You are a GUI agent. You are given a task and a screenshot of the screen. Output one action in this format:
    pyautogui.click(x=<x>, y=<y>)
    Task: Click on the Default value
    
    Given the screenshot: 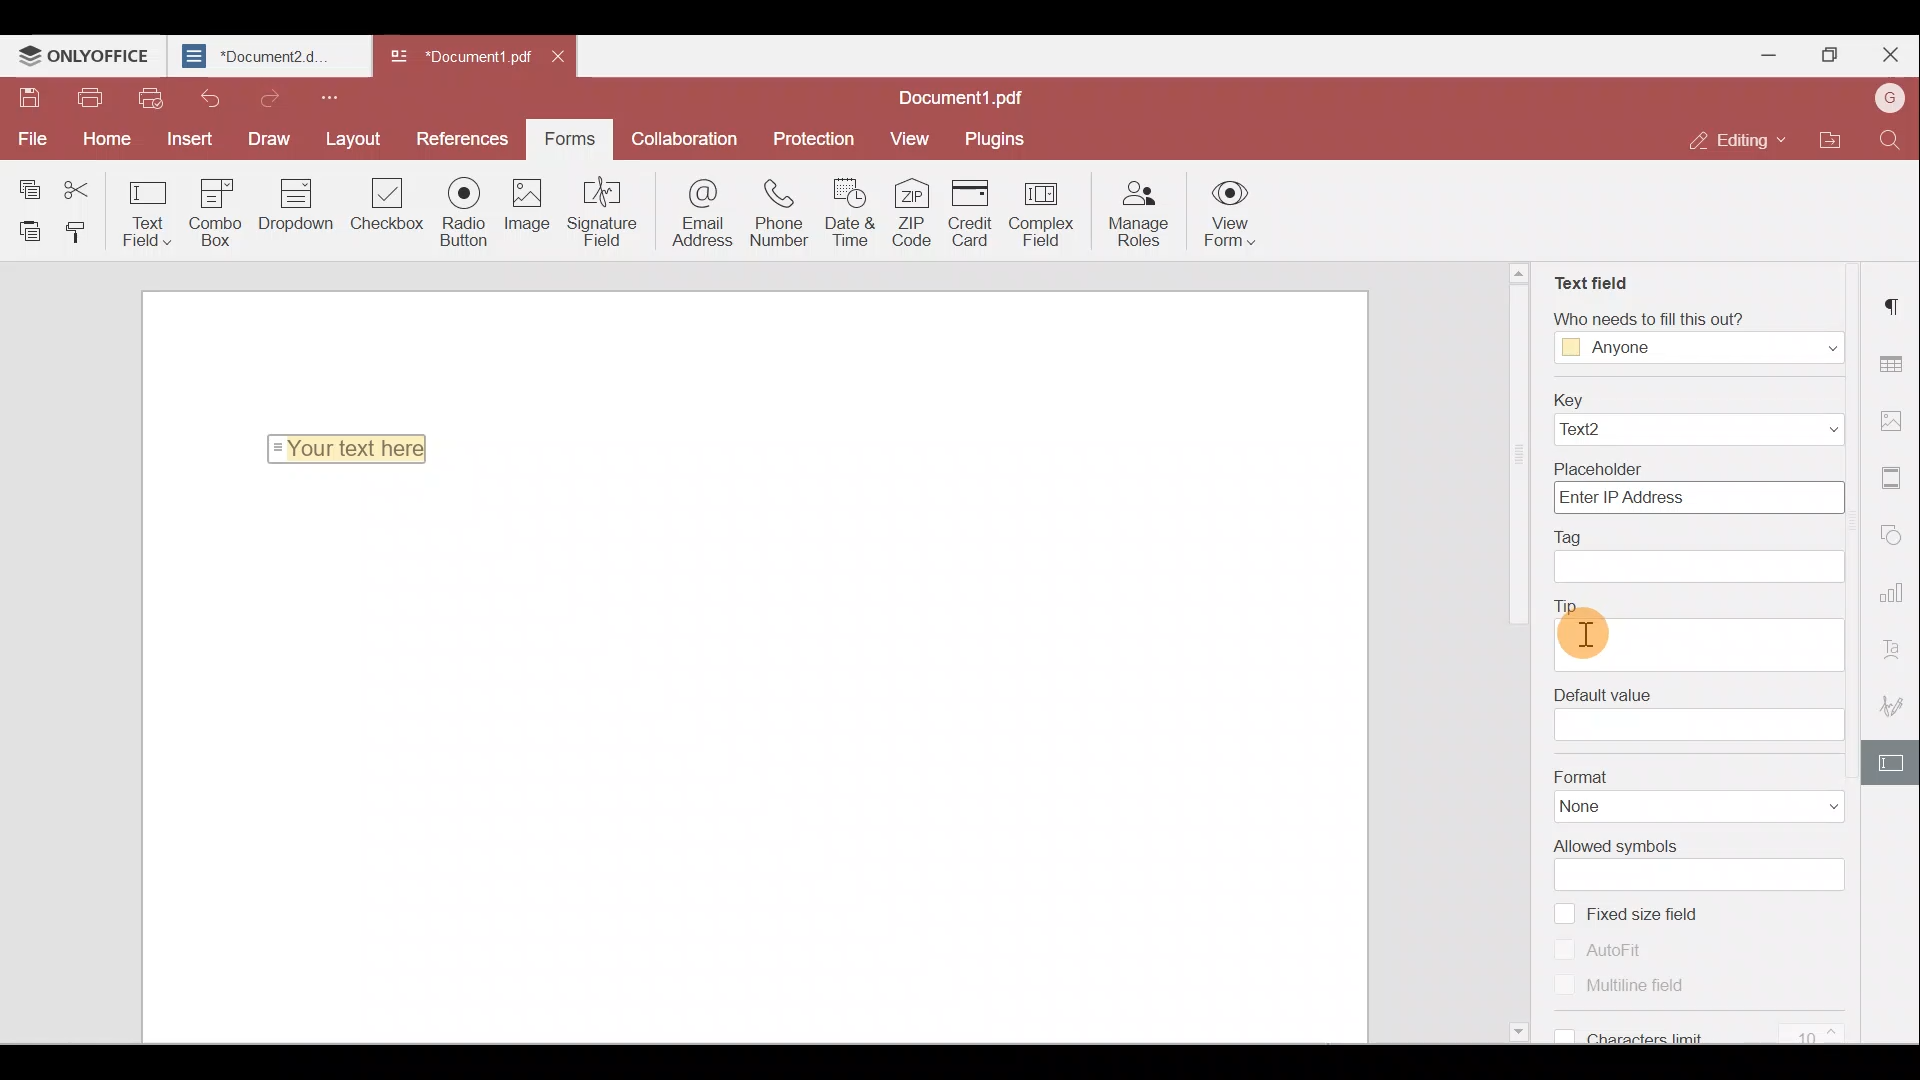 What is the action you would take?
    pyautogui.click(x=1603, y=689)
    